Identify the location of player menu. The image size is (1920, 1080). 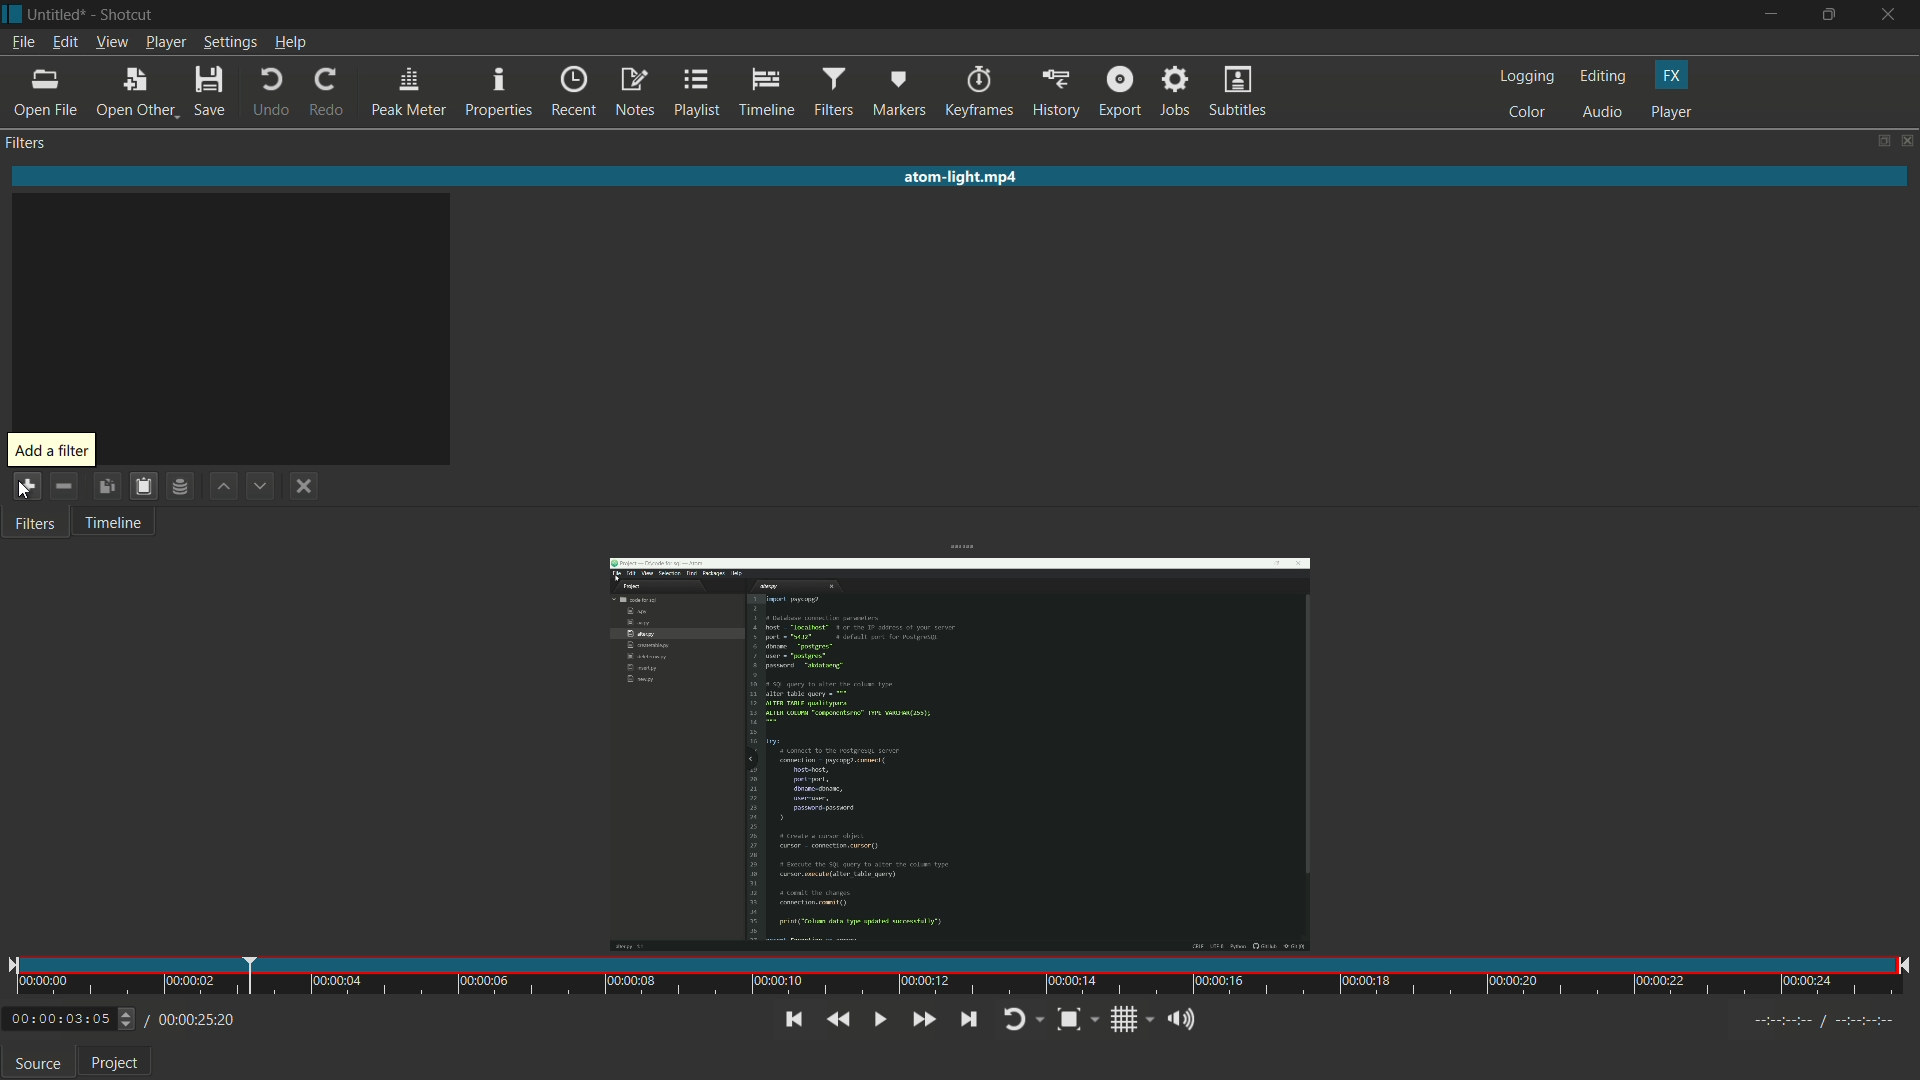
(166, 44).